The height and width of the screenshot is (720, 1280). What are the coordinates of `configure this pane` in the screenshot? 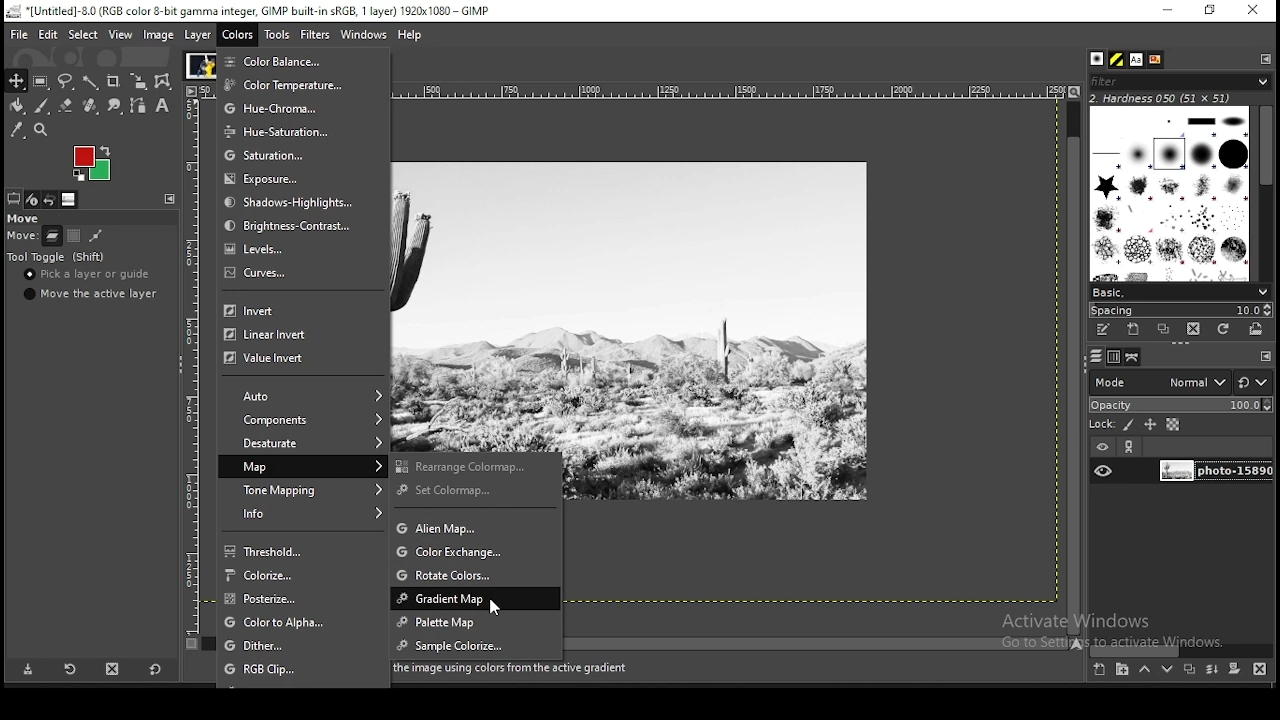 It's located at (1264, 58).